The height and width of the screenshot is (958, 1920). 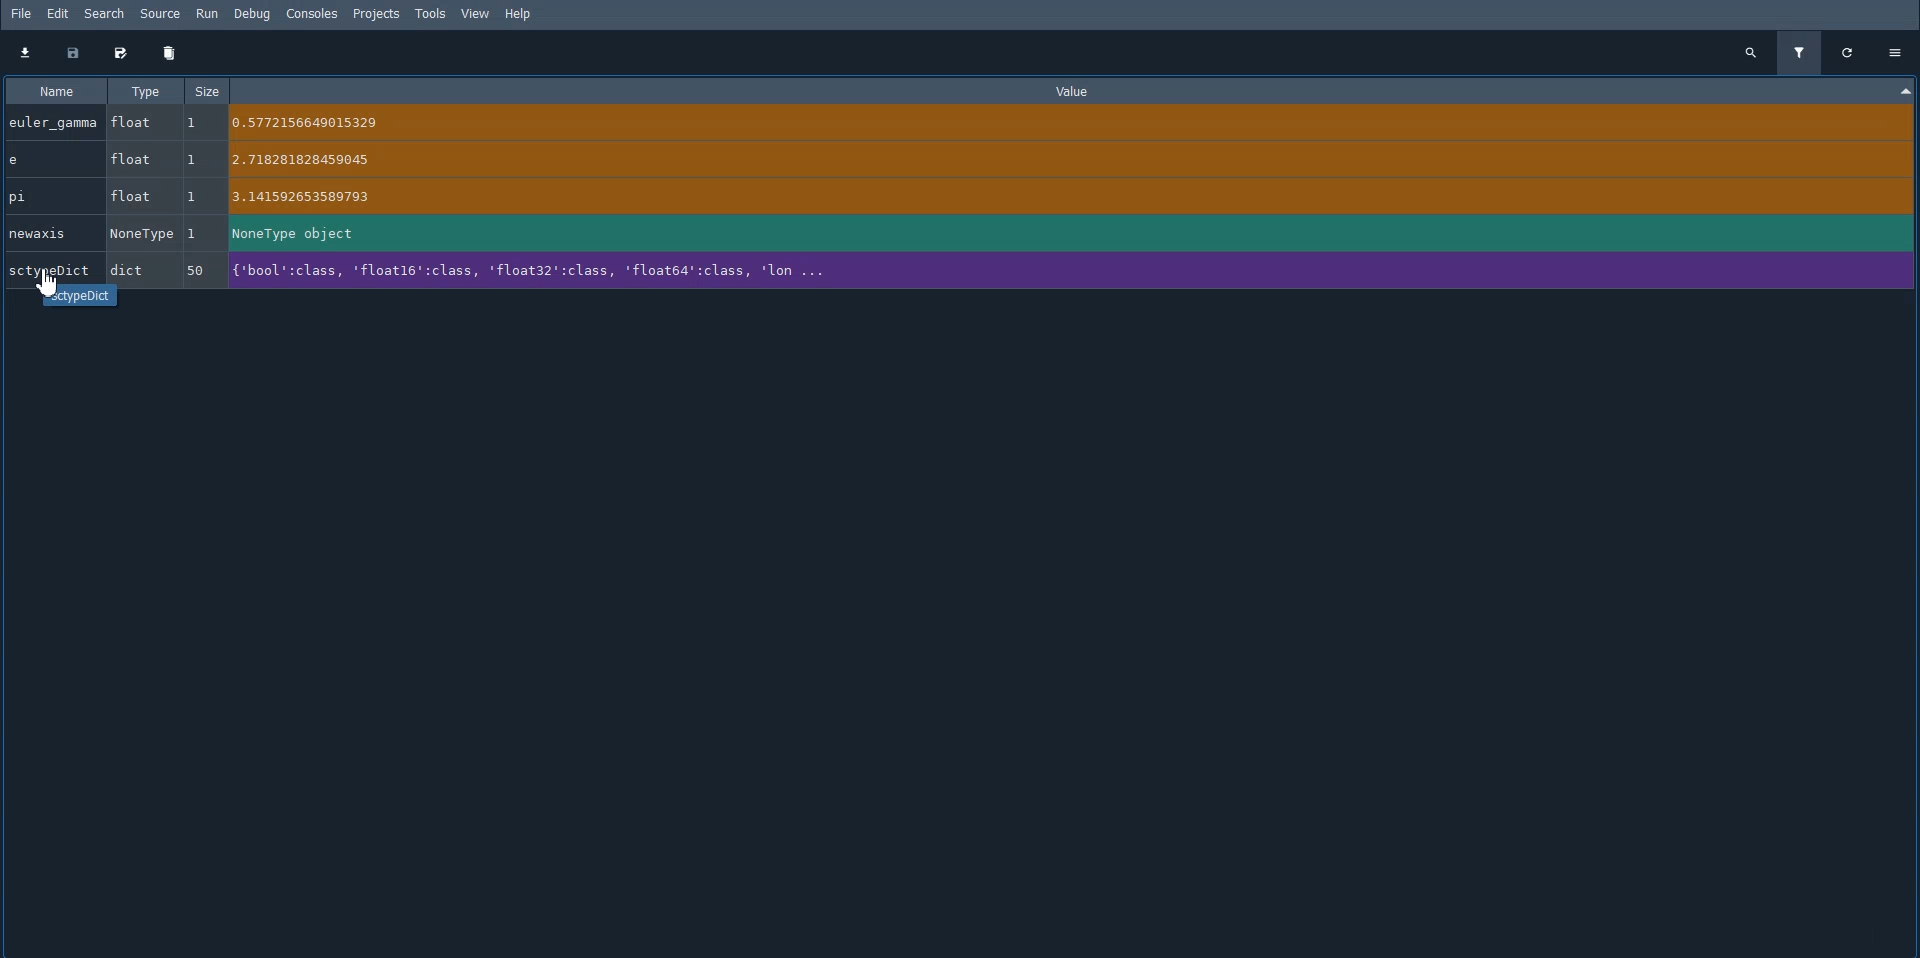 What do you see at coordinates (1896, 51) in the screenshot?
I see `Options` at bounding box center [1896, 51].